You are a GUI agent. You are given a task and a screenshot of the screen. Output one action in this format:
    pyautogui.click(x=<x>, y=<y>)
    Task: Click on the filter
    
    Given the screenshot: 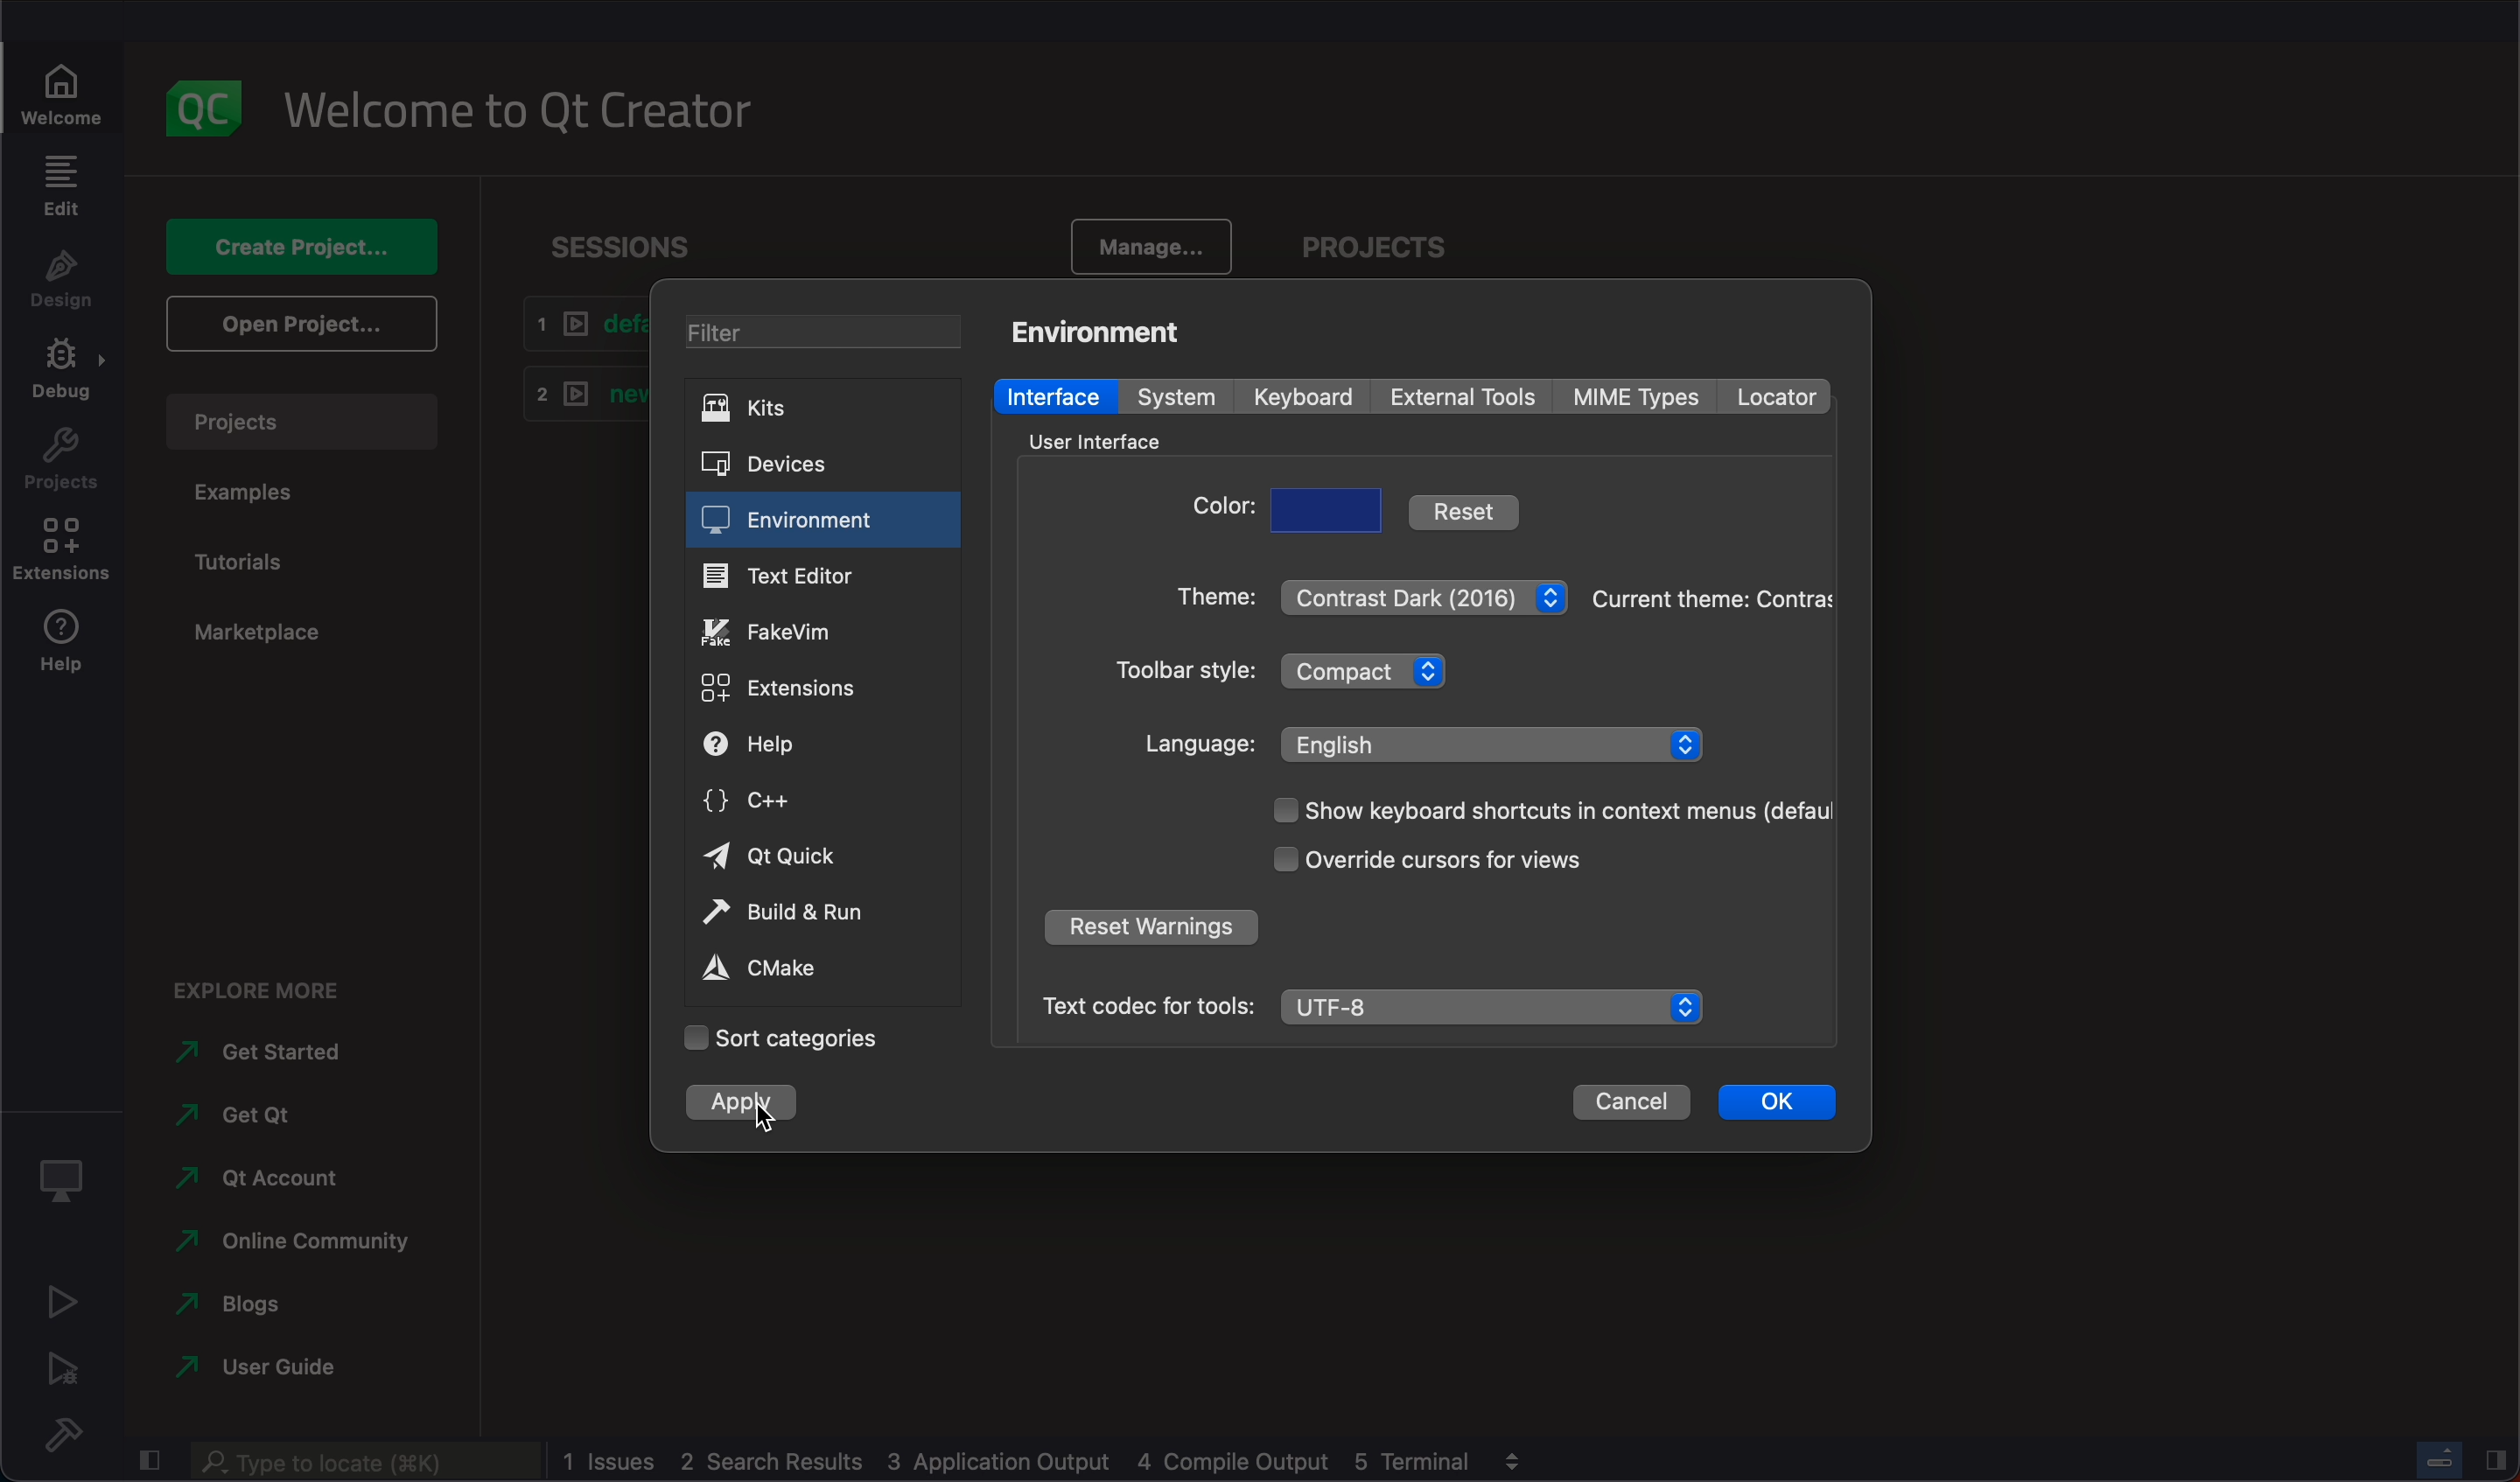 What is the action you would take?
    pyautogui.click(x=823, y=331)
    